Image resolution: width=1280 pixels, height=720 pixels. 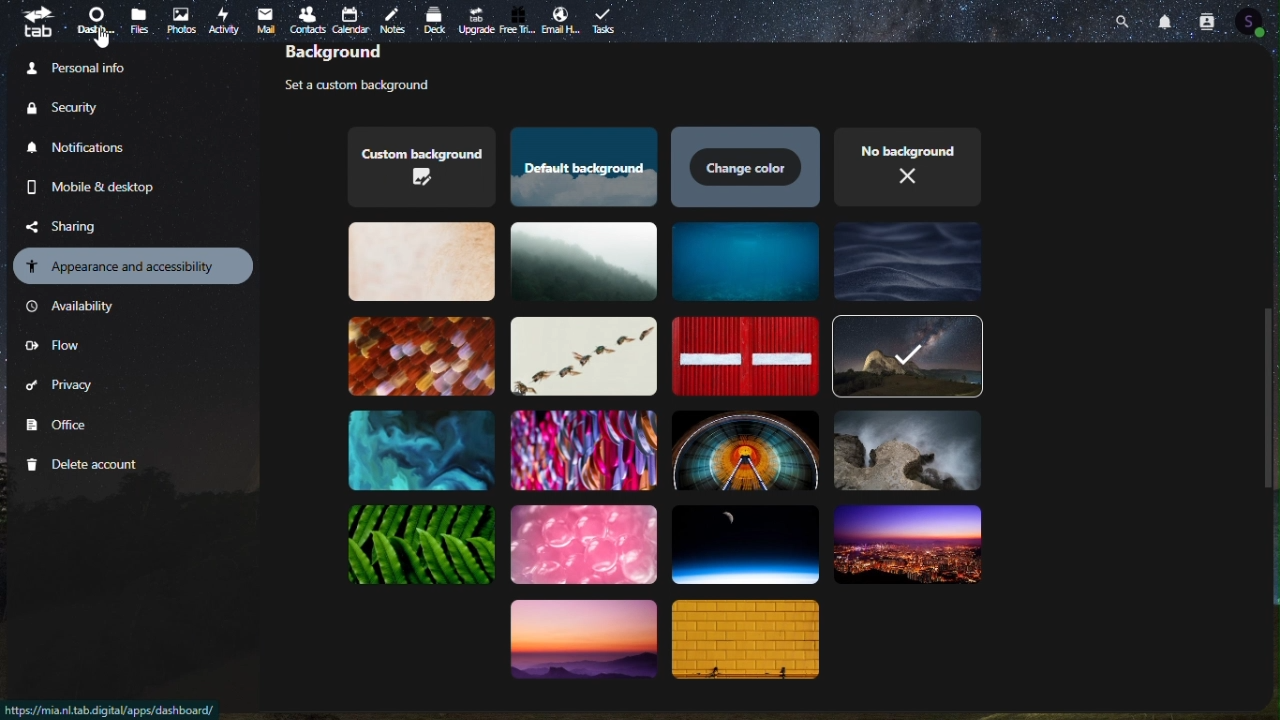 What do you see at coordinates (1206, 20) in the screenshot?
I see `Contacts` at bounding box center [1206, 20].